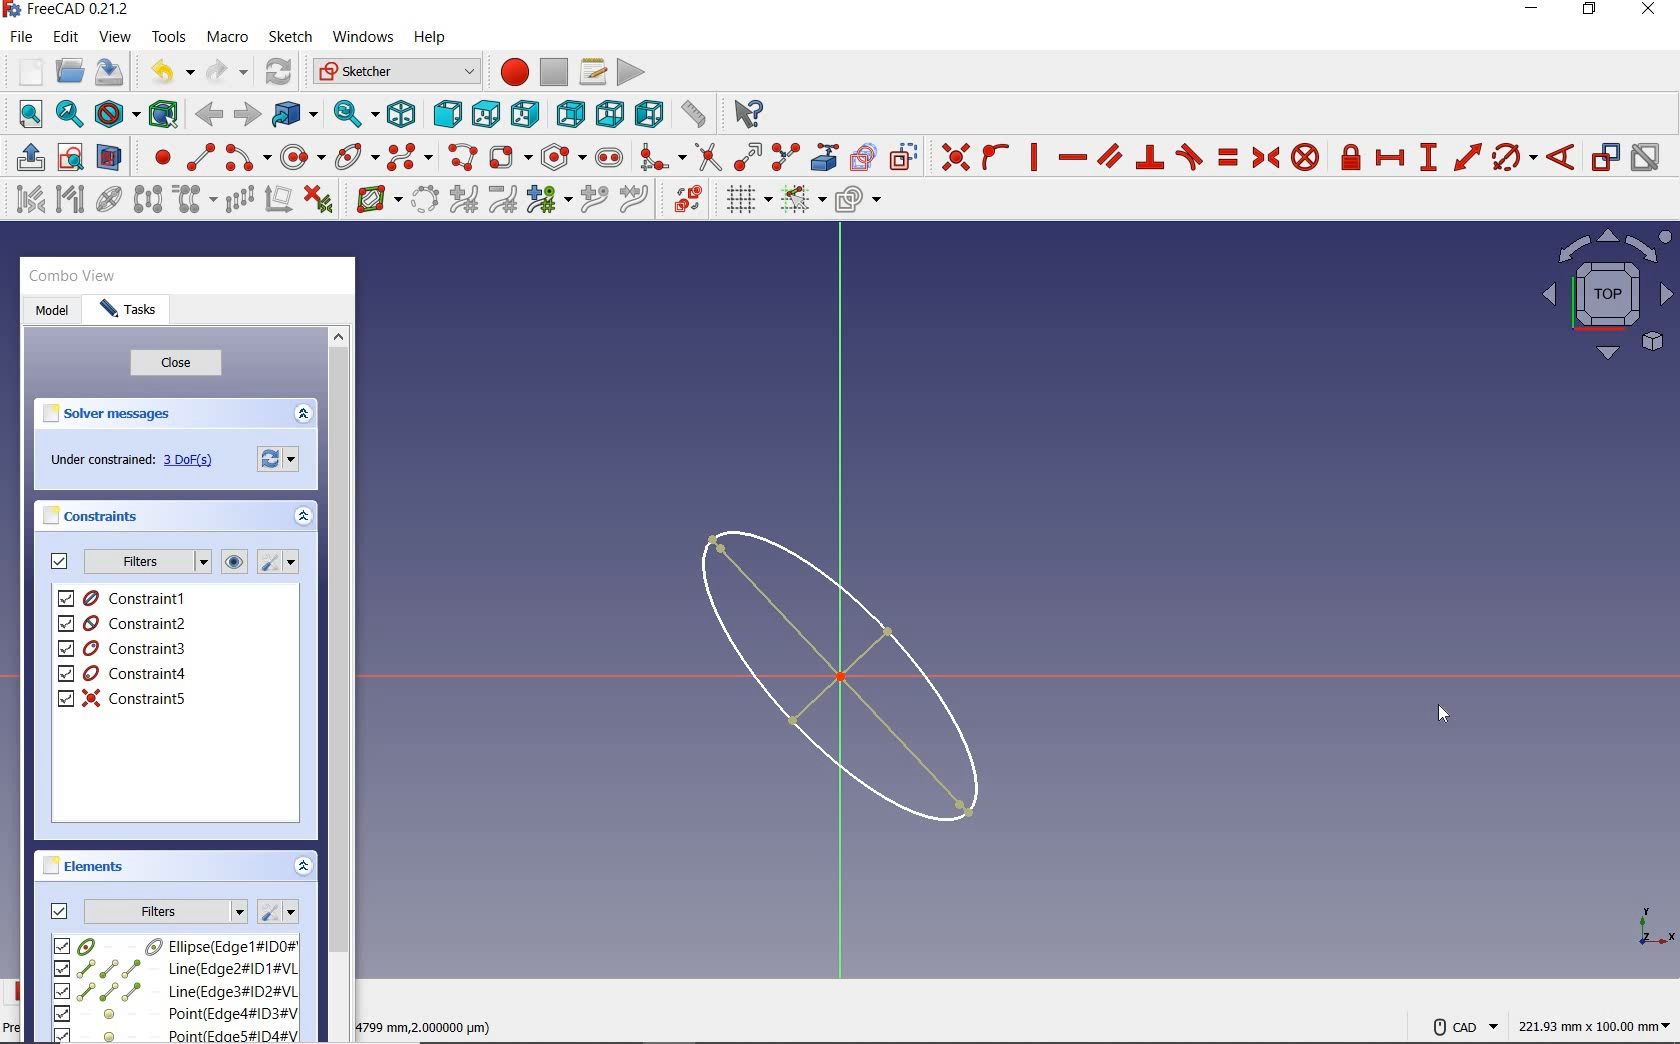  Describe the element at coordinates (996, 157) in the screenshot. I see `constrain point onto object` at that location.